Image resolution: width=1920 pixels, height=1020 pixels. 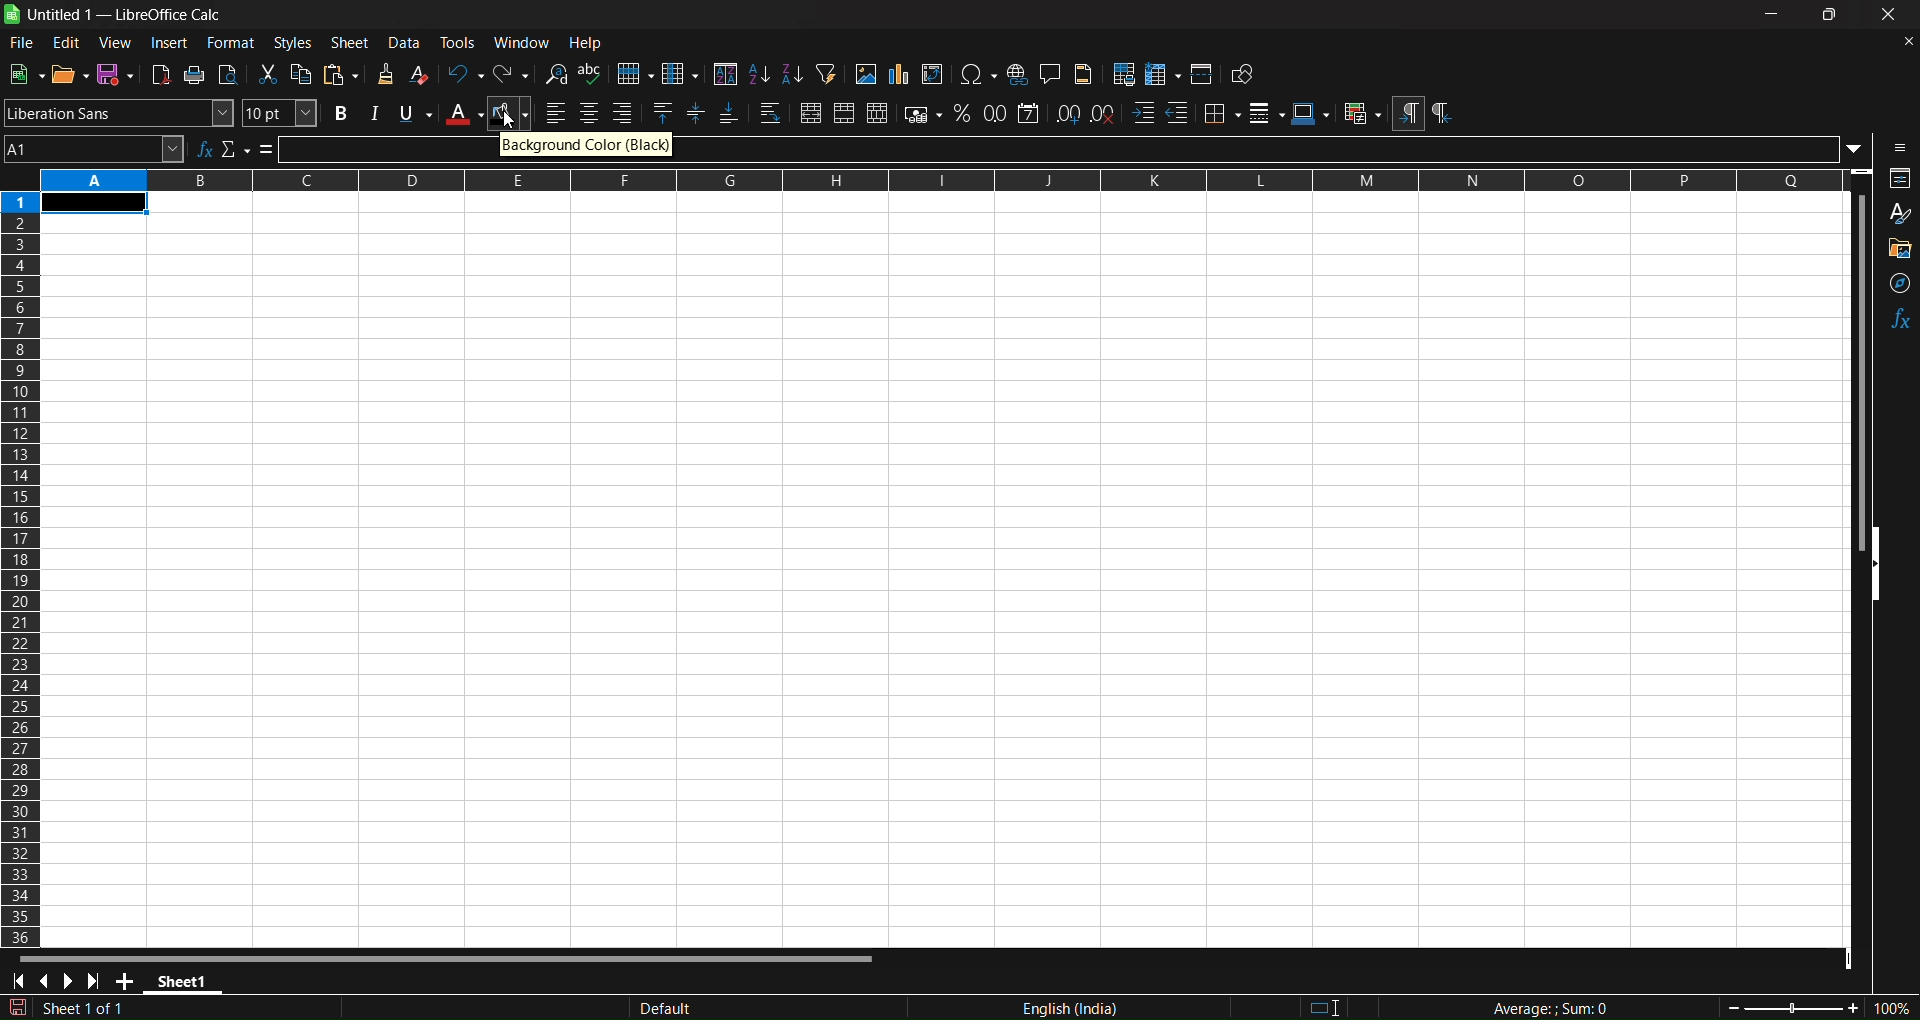 I want to click on close, so click(x=1887, y=14).